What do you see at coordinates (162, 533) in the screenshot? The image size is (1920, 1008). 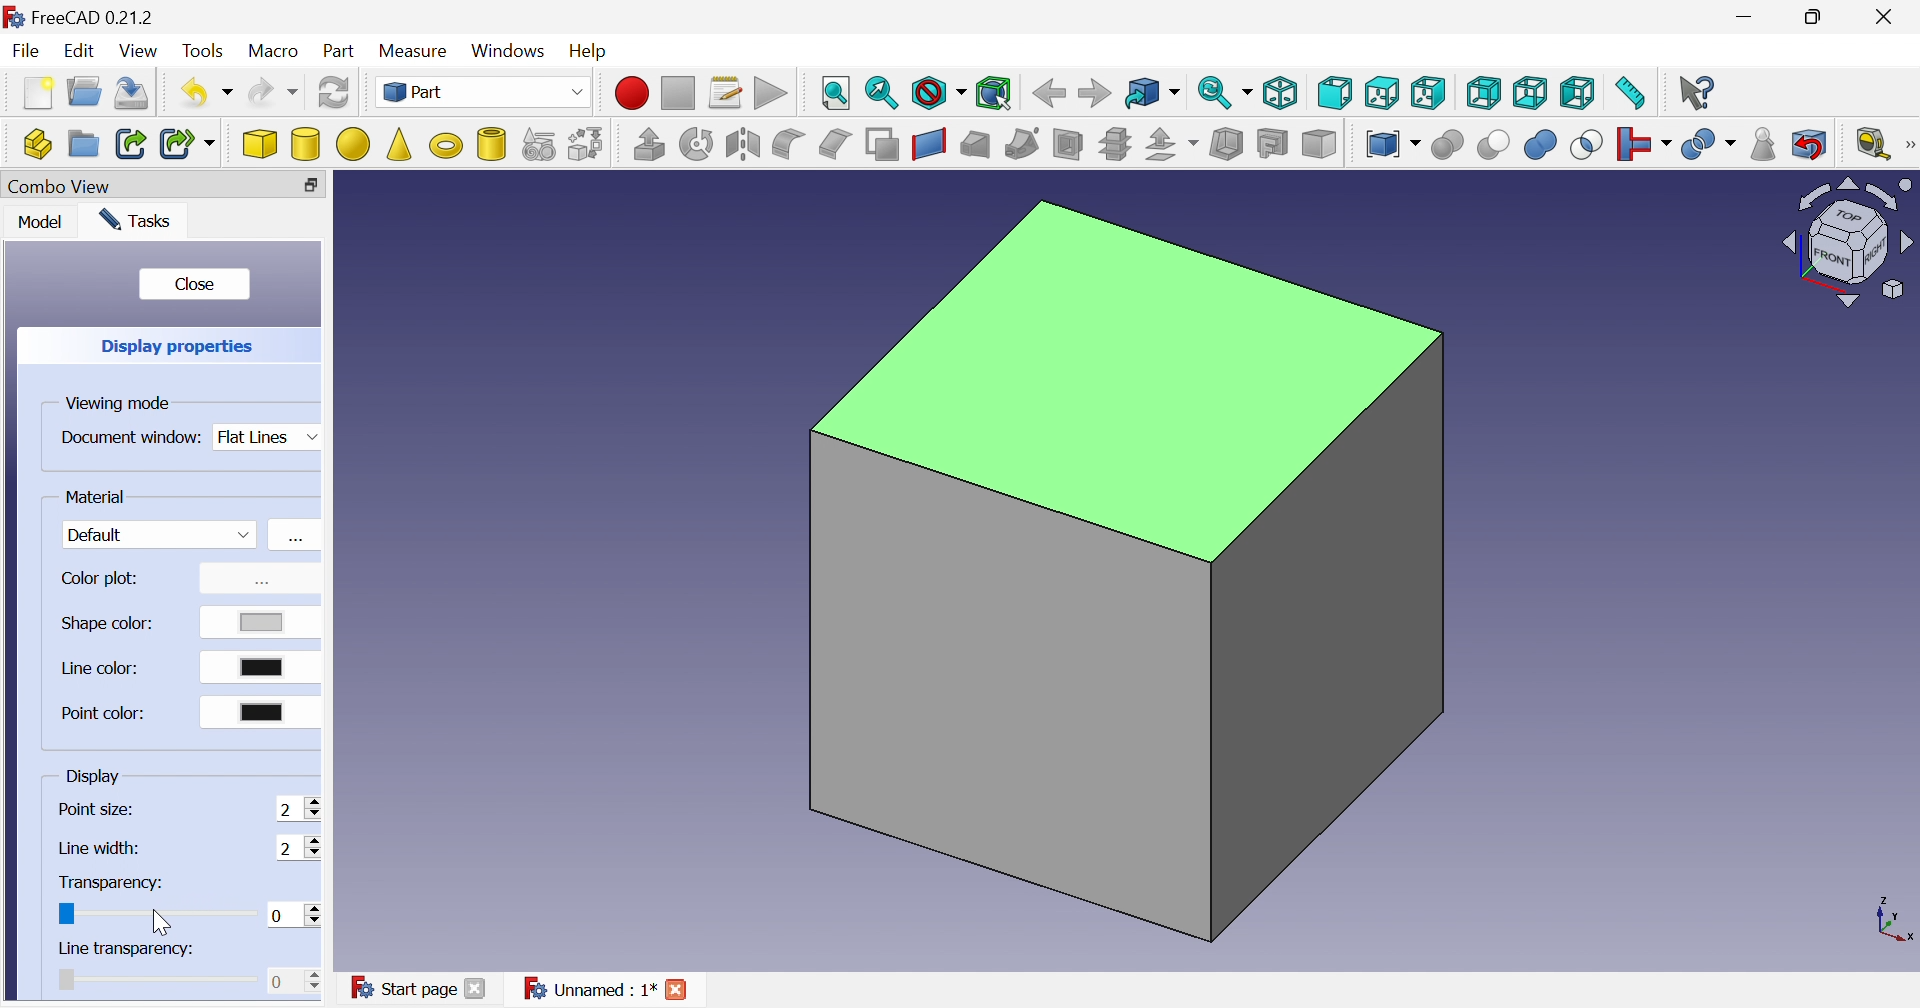 I see `Default` at bounding box center [162, 533].